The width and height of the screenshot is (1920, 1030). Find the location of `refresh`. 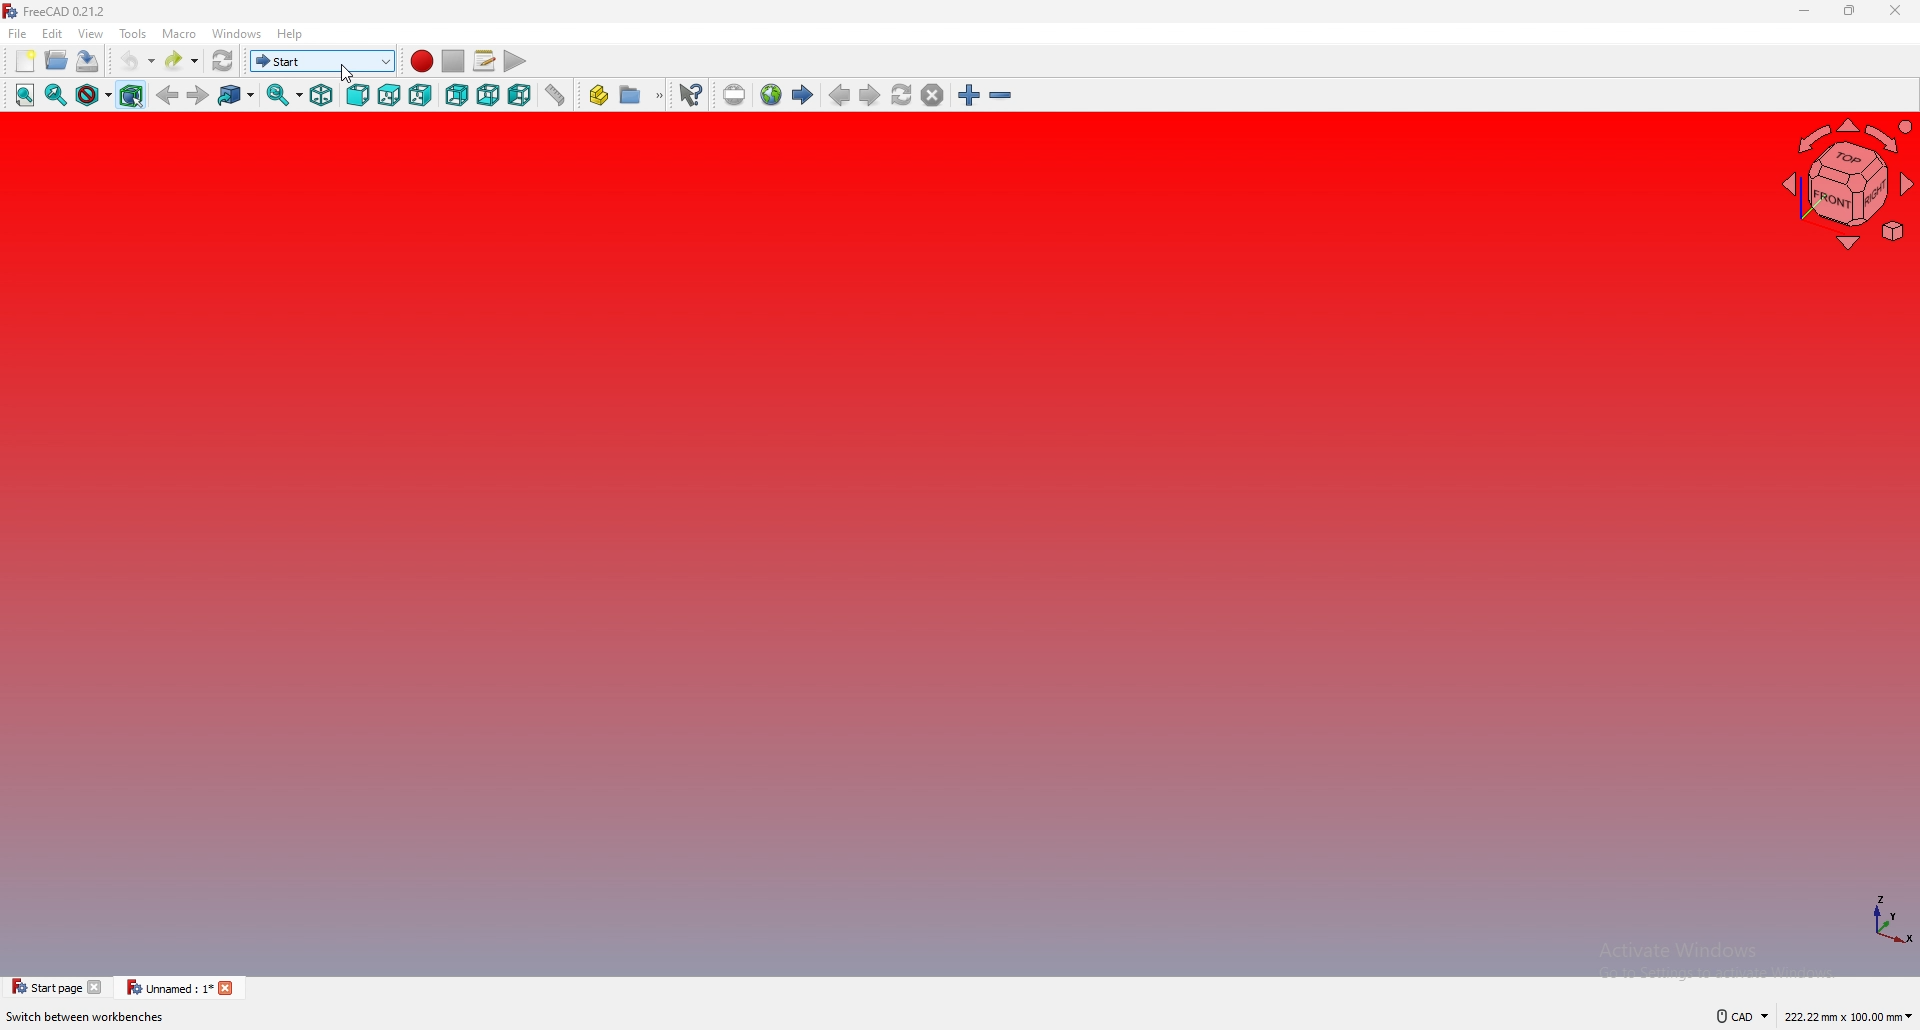

refresh is located at coordinates (223, 61).